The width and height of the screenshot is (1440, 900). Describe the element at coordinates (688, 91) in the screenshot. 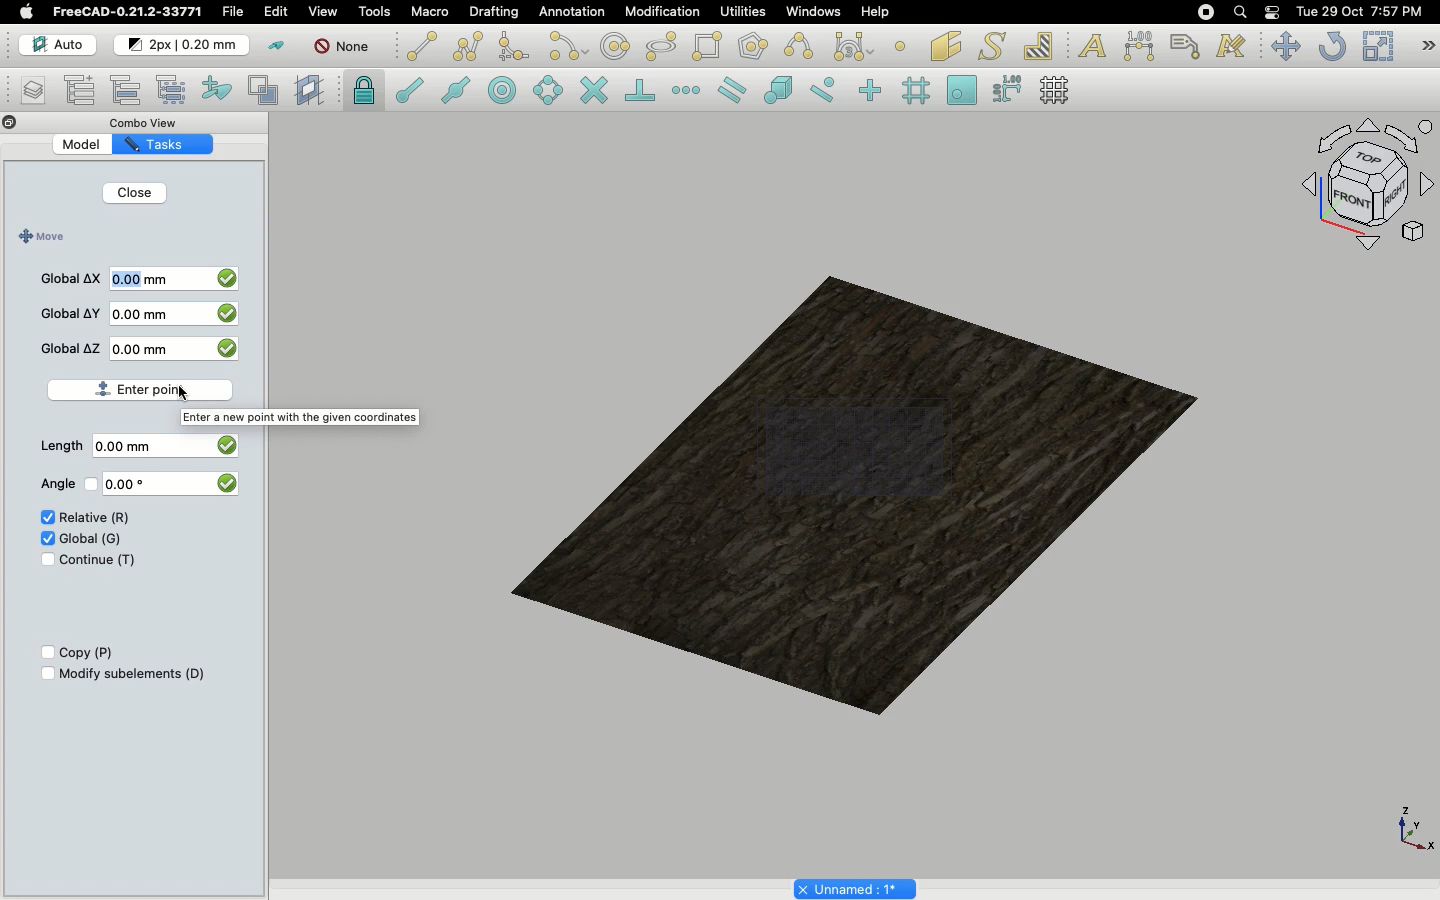

I see `Snap extension` at that location.